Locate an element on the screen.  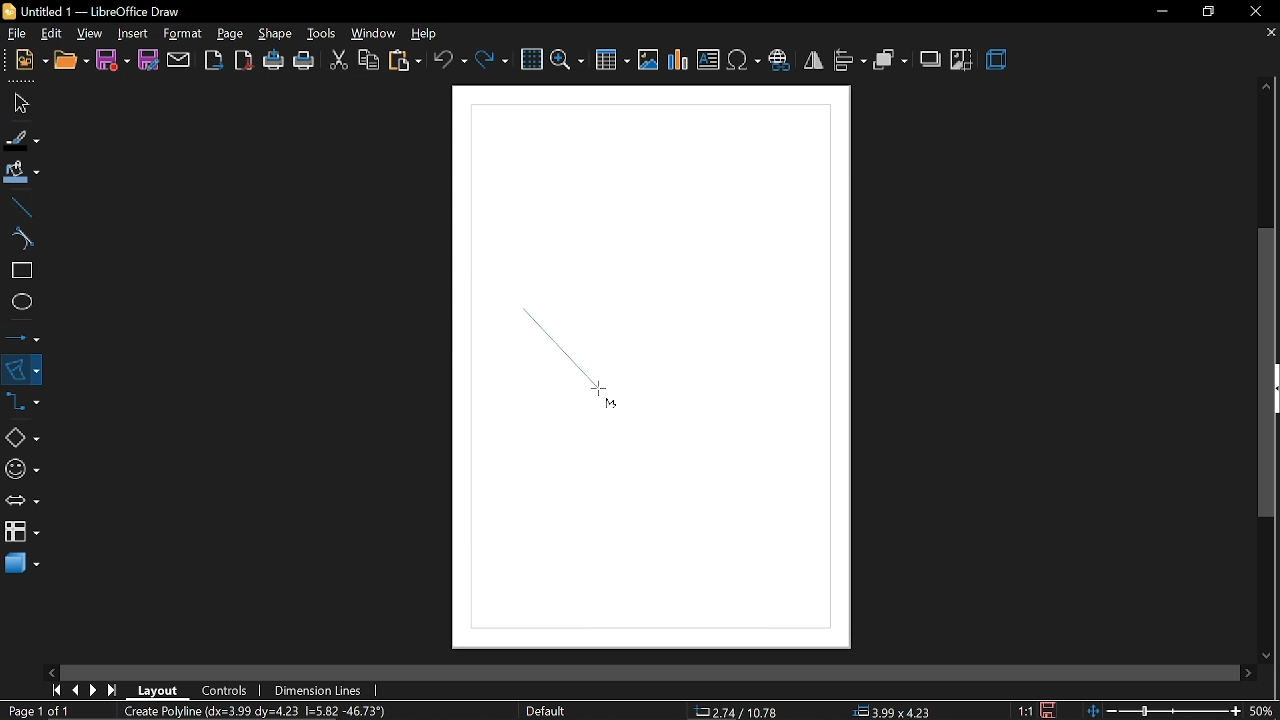
Untitled 1- Libreoffice Draw is located at coordinates (106, 11).